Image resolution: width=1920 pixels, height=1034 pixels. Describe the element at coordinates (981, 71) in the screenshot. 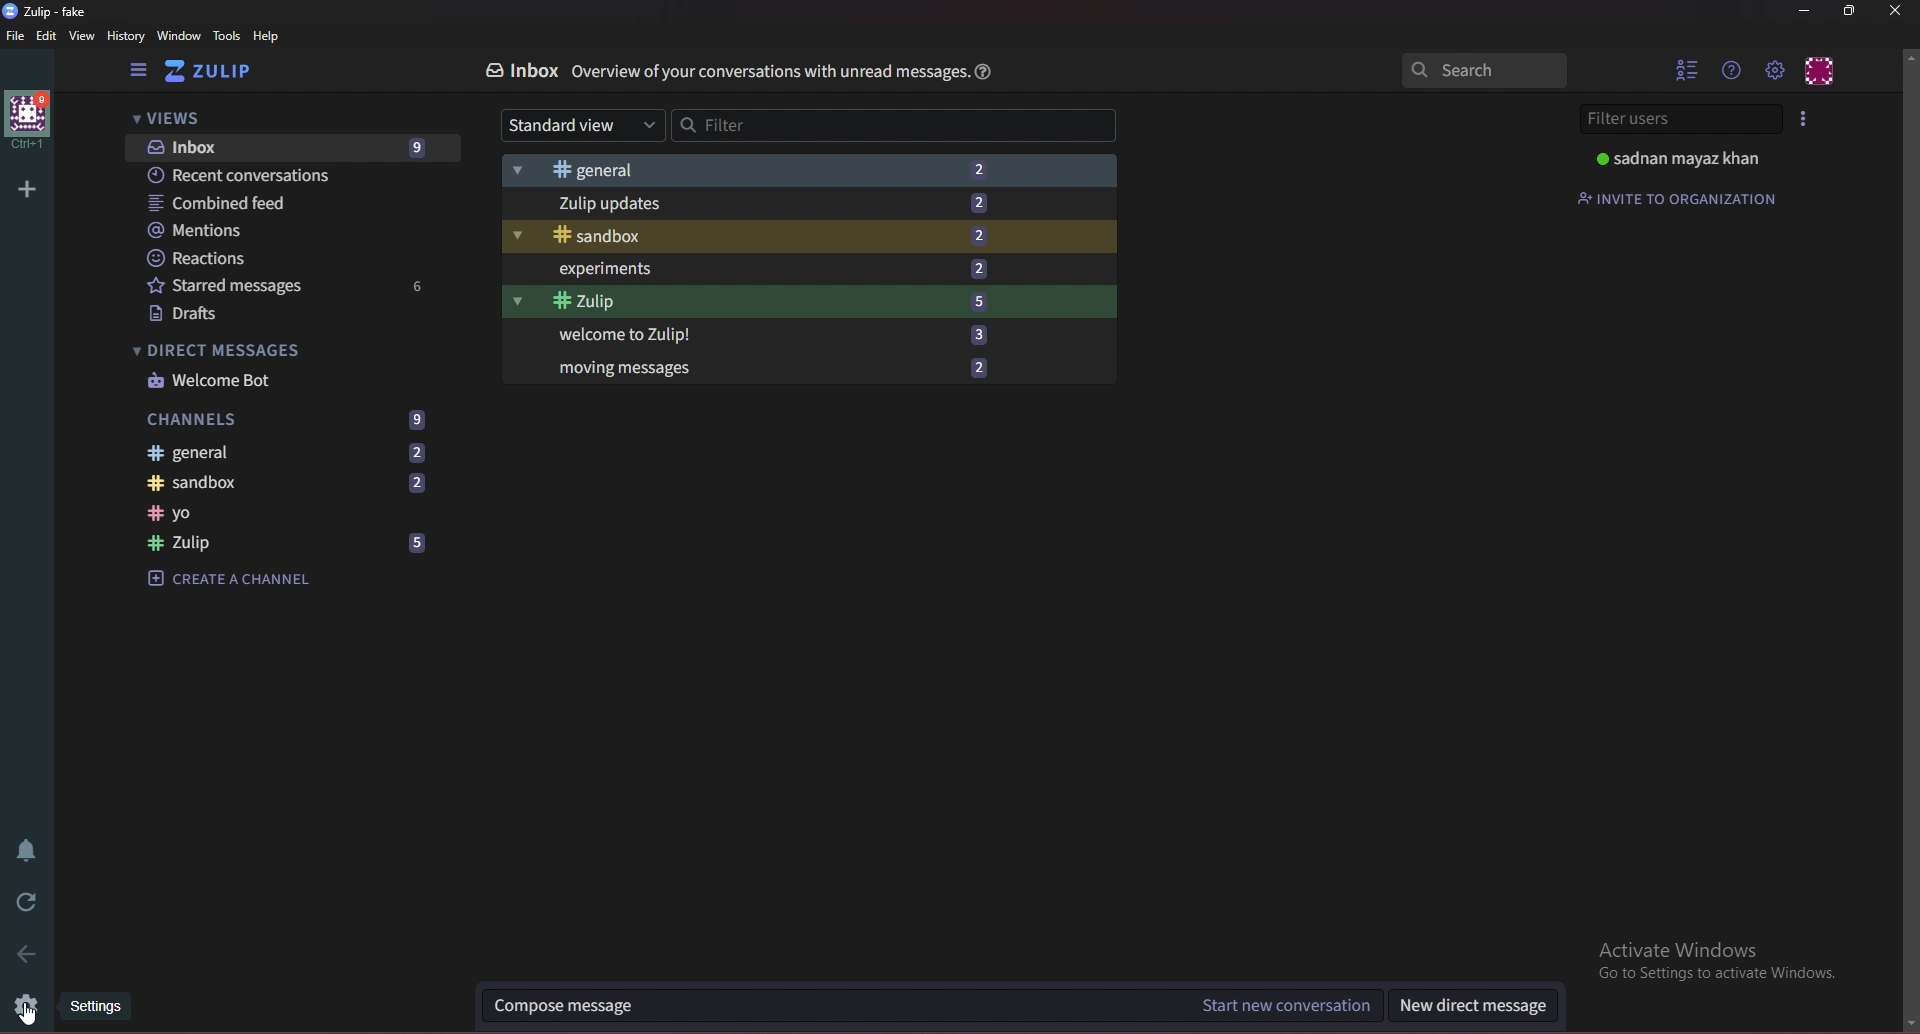

I see `help` at that location.